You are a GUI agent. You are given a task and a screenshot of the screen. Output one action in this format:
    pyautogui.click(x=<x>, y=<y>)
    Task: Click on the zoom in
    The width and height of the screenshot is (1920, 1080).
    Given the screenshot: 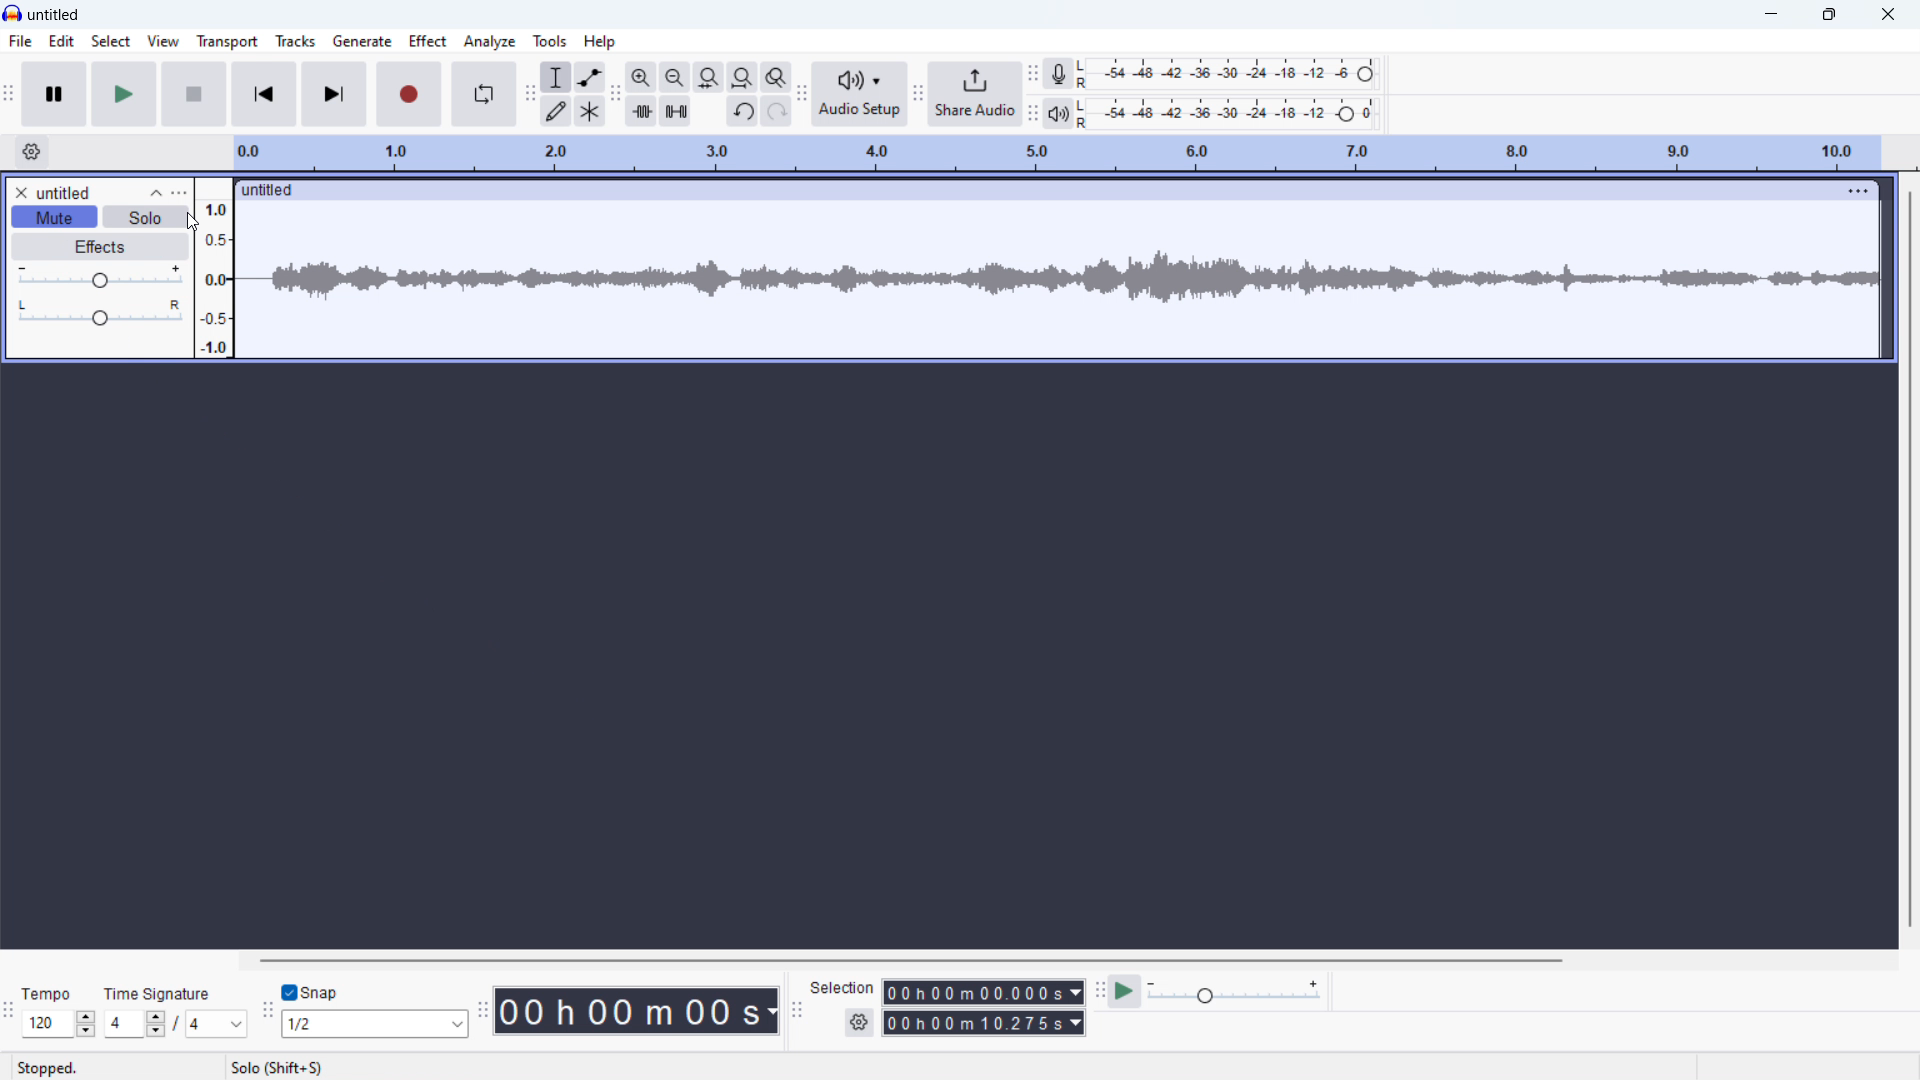 What is the action you would take?
    pyautogui.click(x=642, y=77)
    